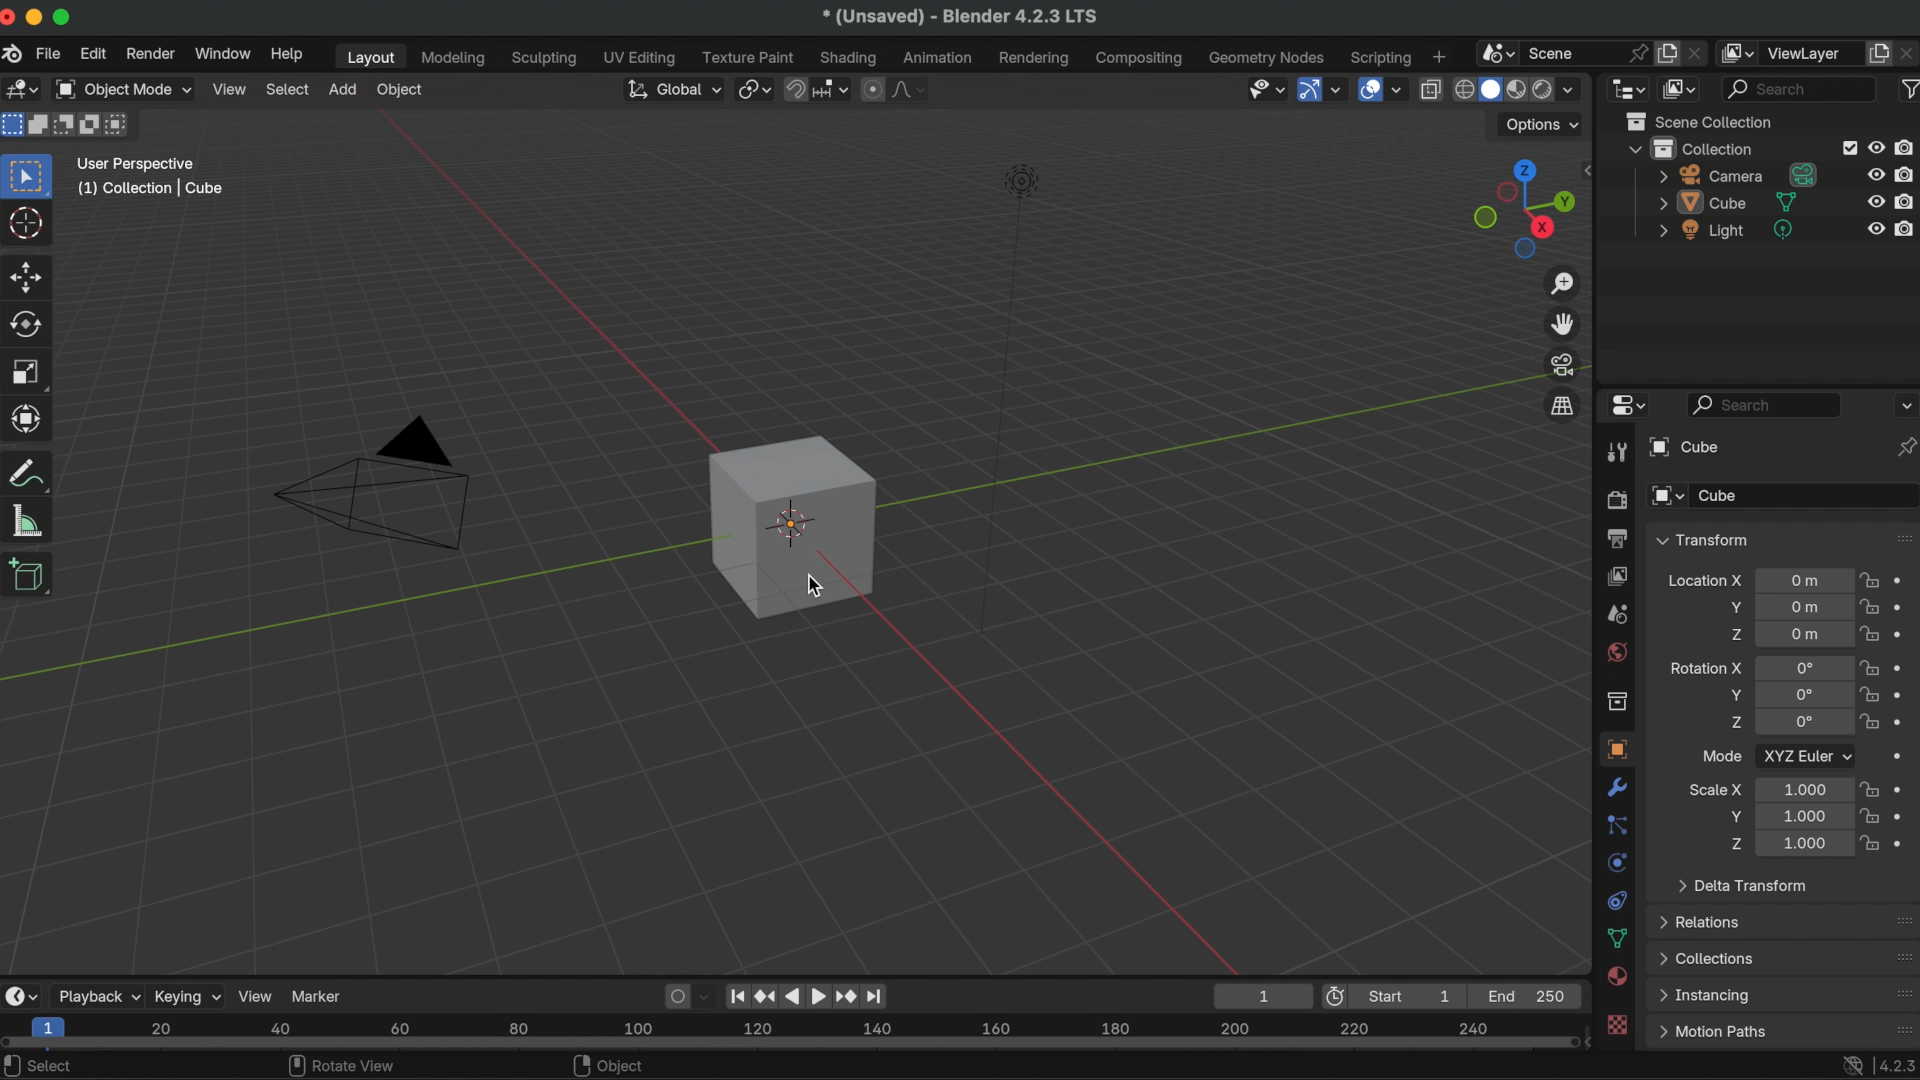 The height and width of the screenshot is (1080, 1920). I want to click on Euler rotation, so click(1802, 668).